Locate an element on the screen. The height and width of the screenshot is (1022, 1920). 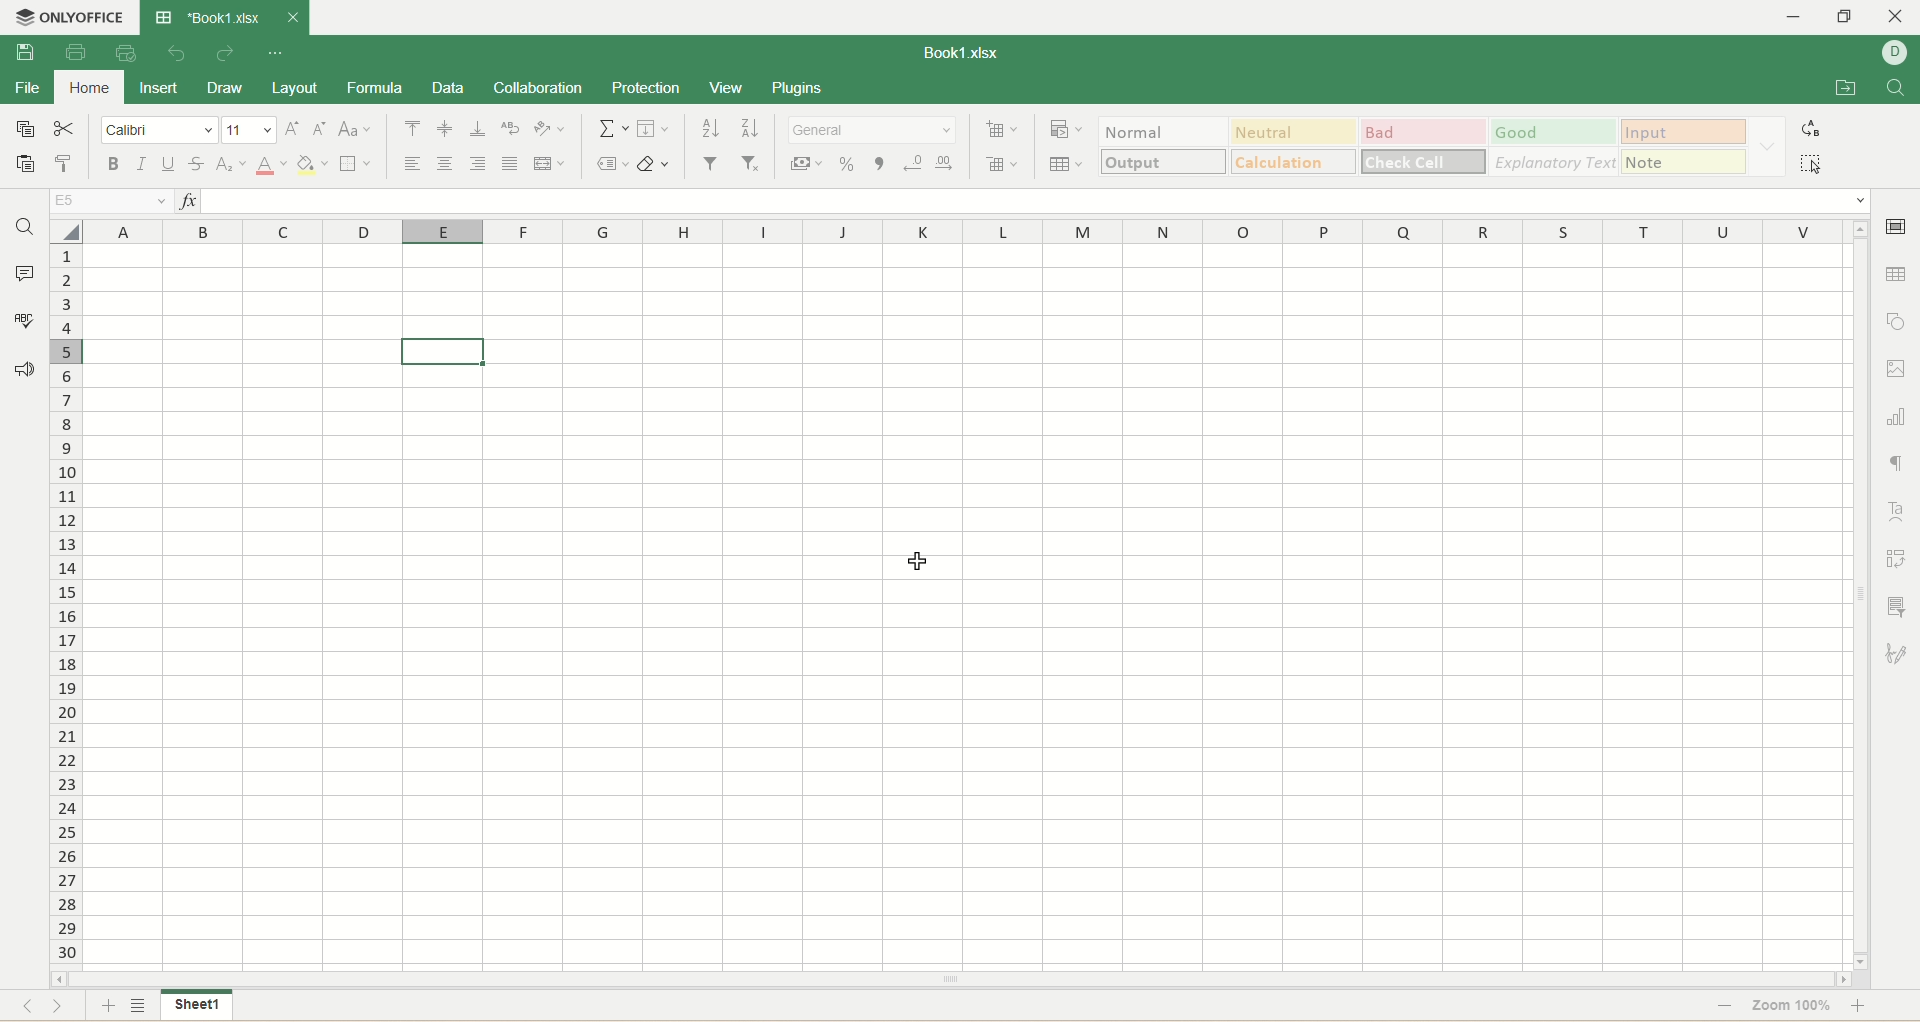
save is located at coordinates (25, 54).